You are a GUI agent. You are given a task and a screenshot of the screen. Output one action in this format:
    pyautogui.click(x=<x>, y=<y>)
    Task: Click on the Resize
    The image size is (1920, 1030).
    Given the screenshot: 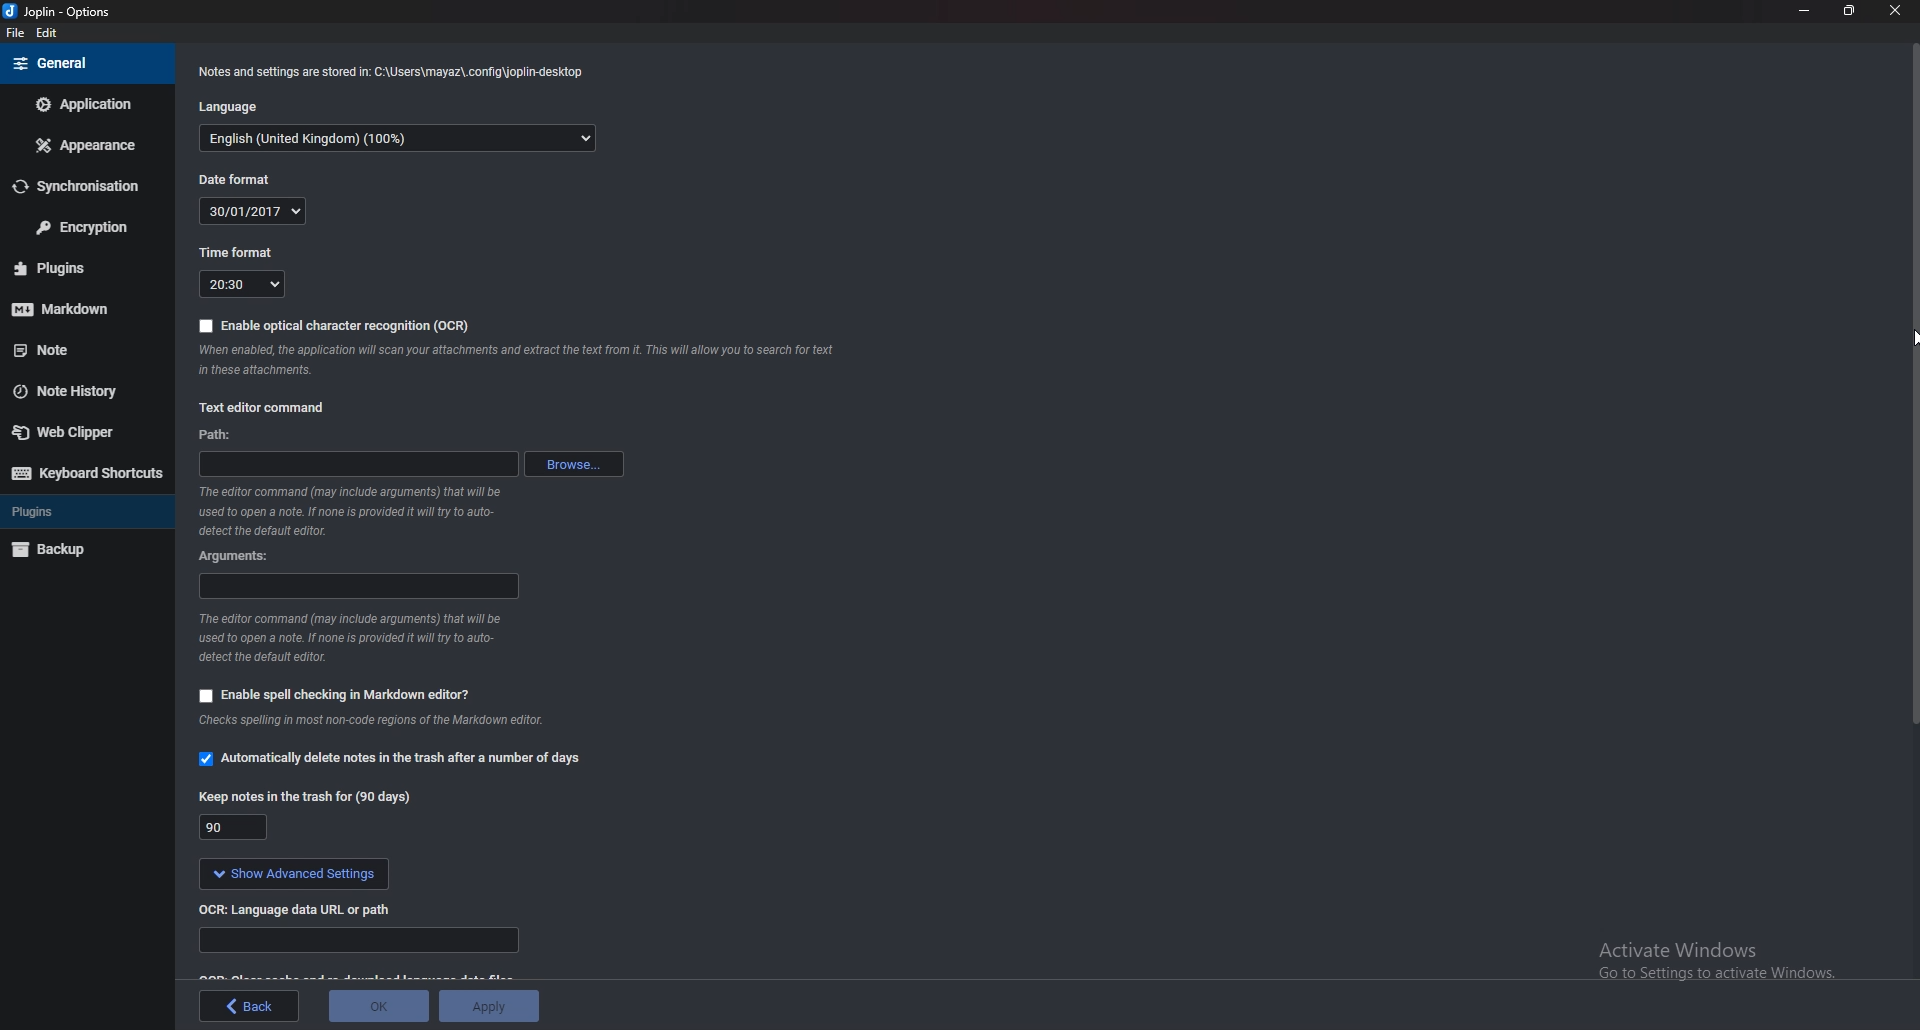 What is the action you would take?
    pyautogui.click(x=1849, y=12)
    